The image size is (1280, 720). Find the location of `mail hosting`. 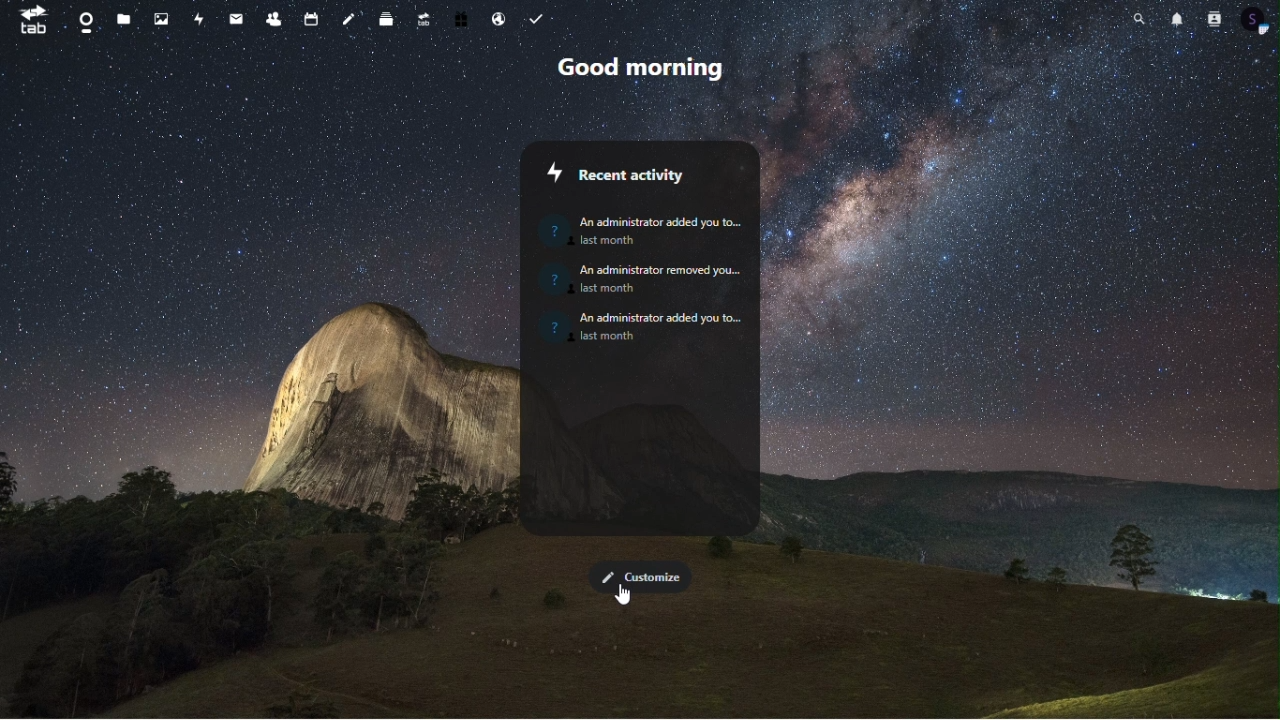

mail hosting is located at coordinates (502, 16).